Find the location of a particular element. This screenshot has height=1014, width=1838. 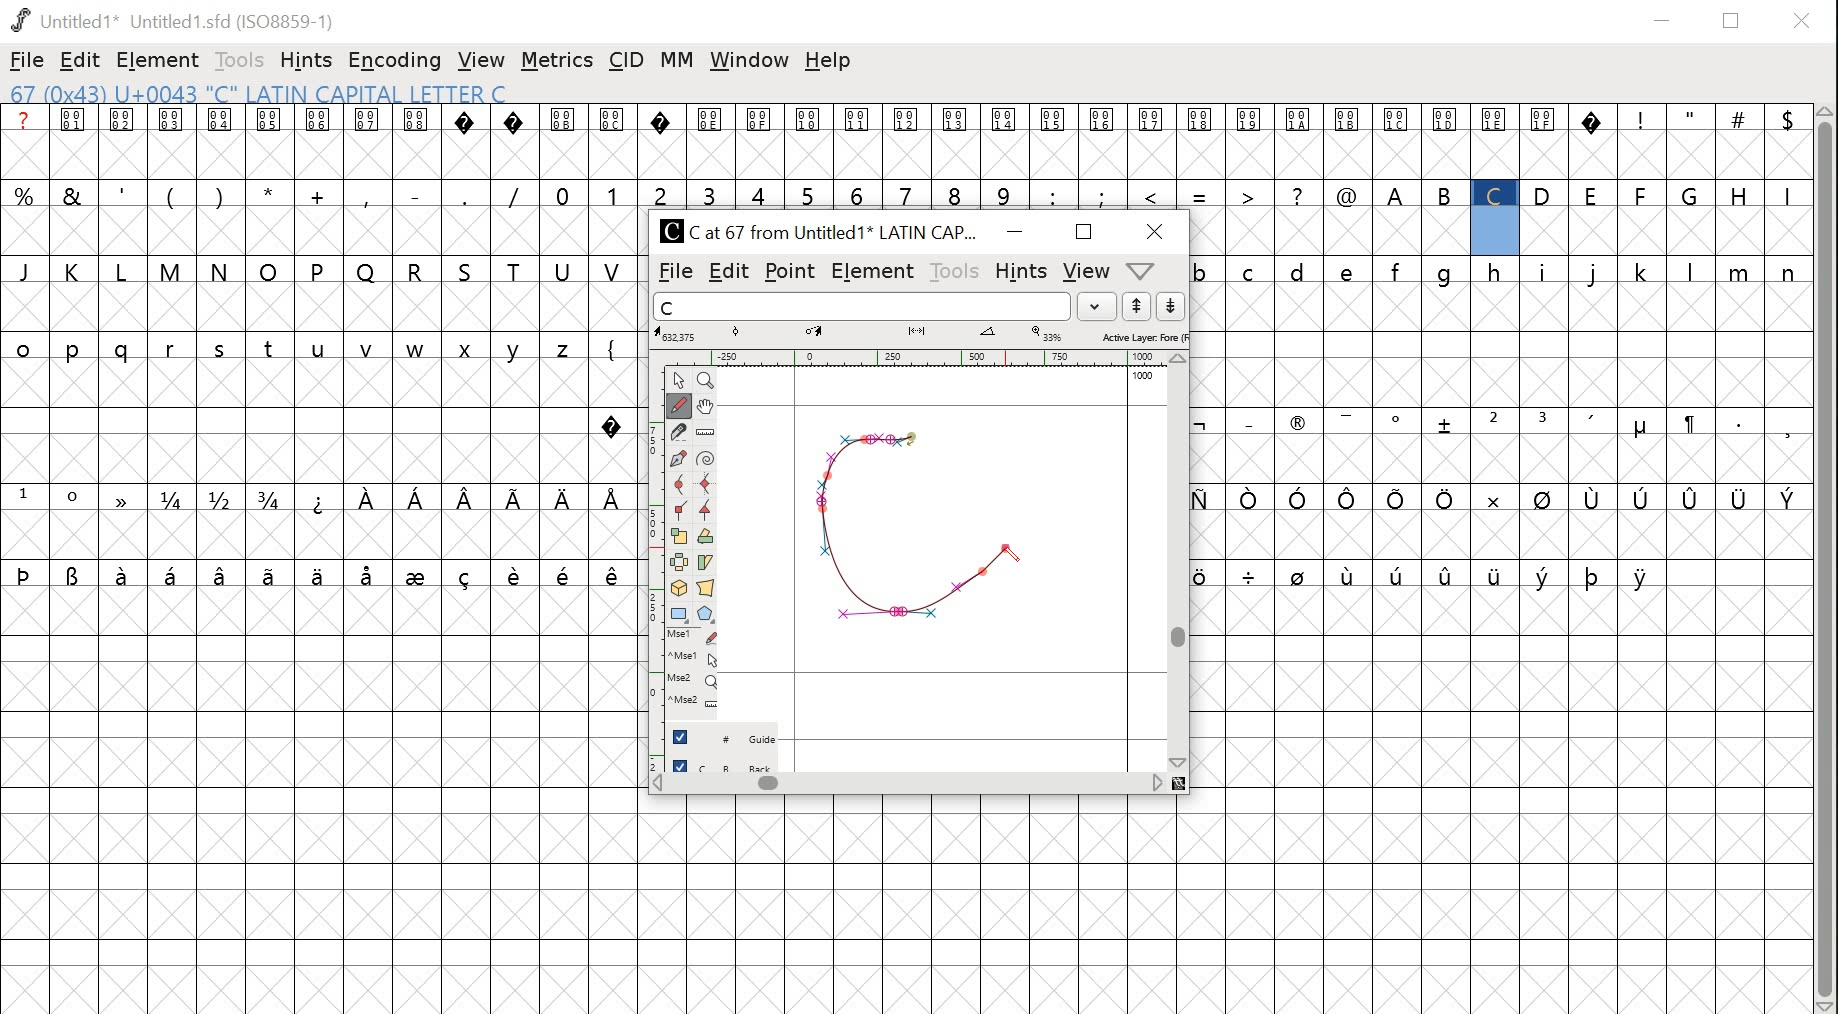

edit is located at coordinates (729, 272).